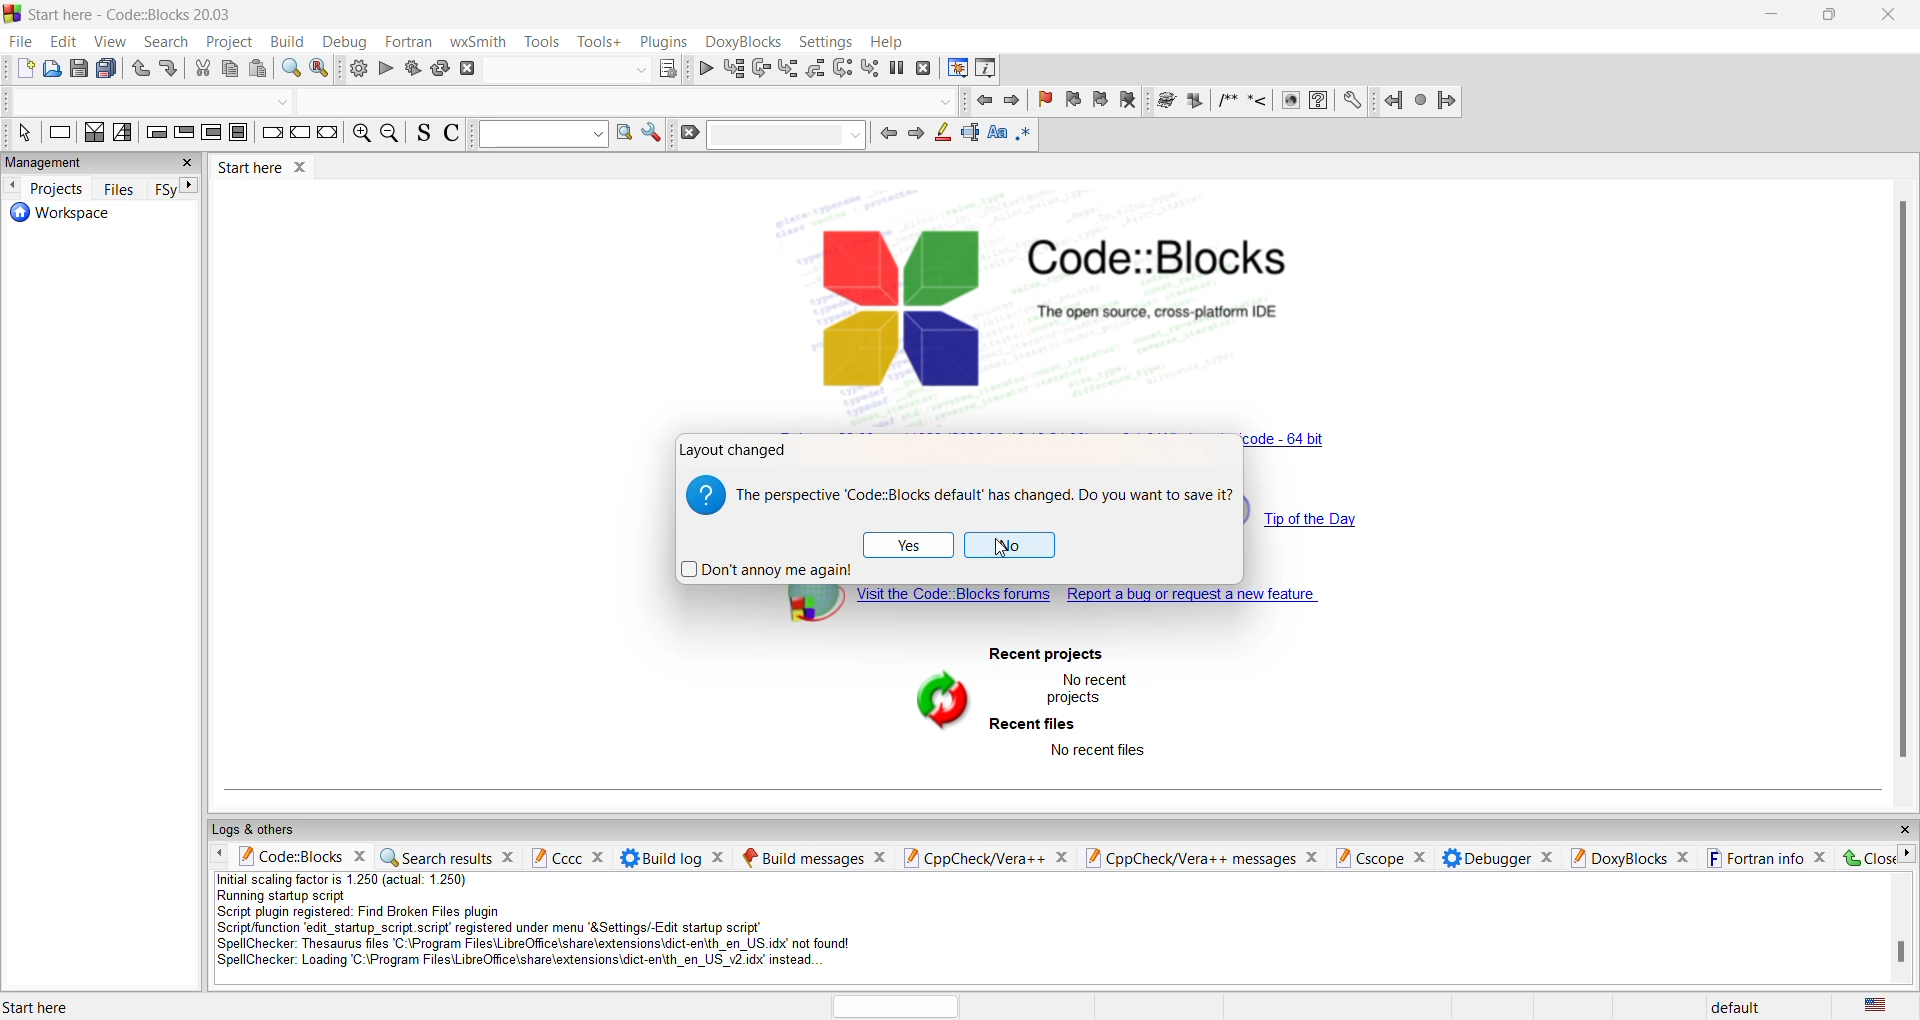 The height and width of the screenshot is (1020, 1920). I want to click on show, so click(1291, 101).